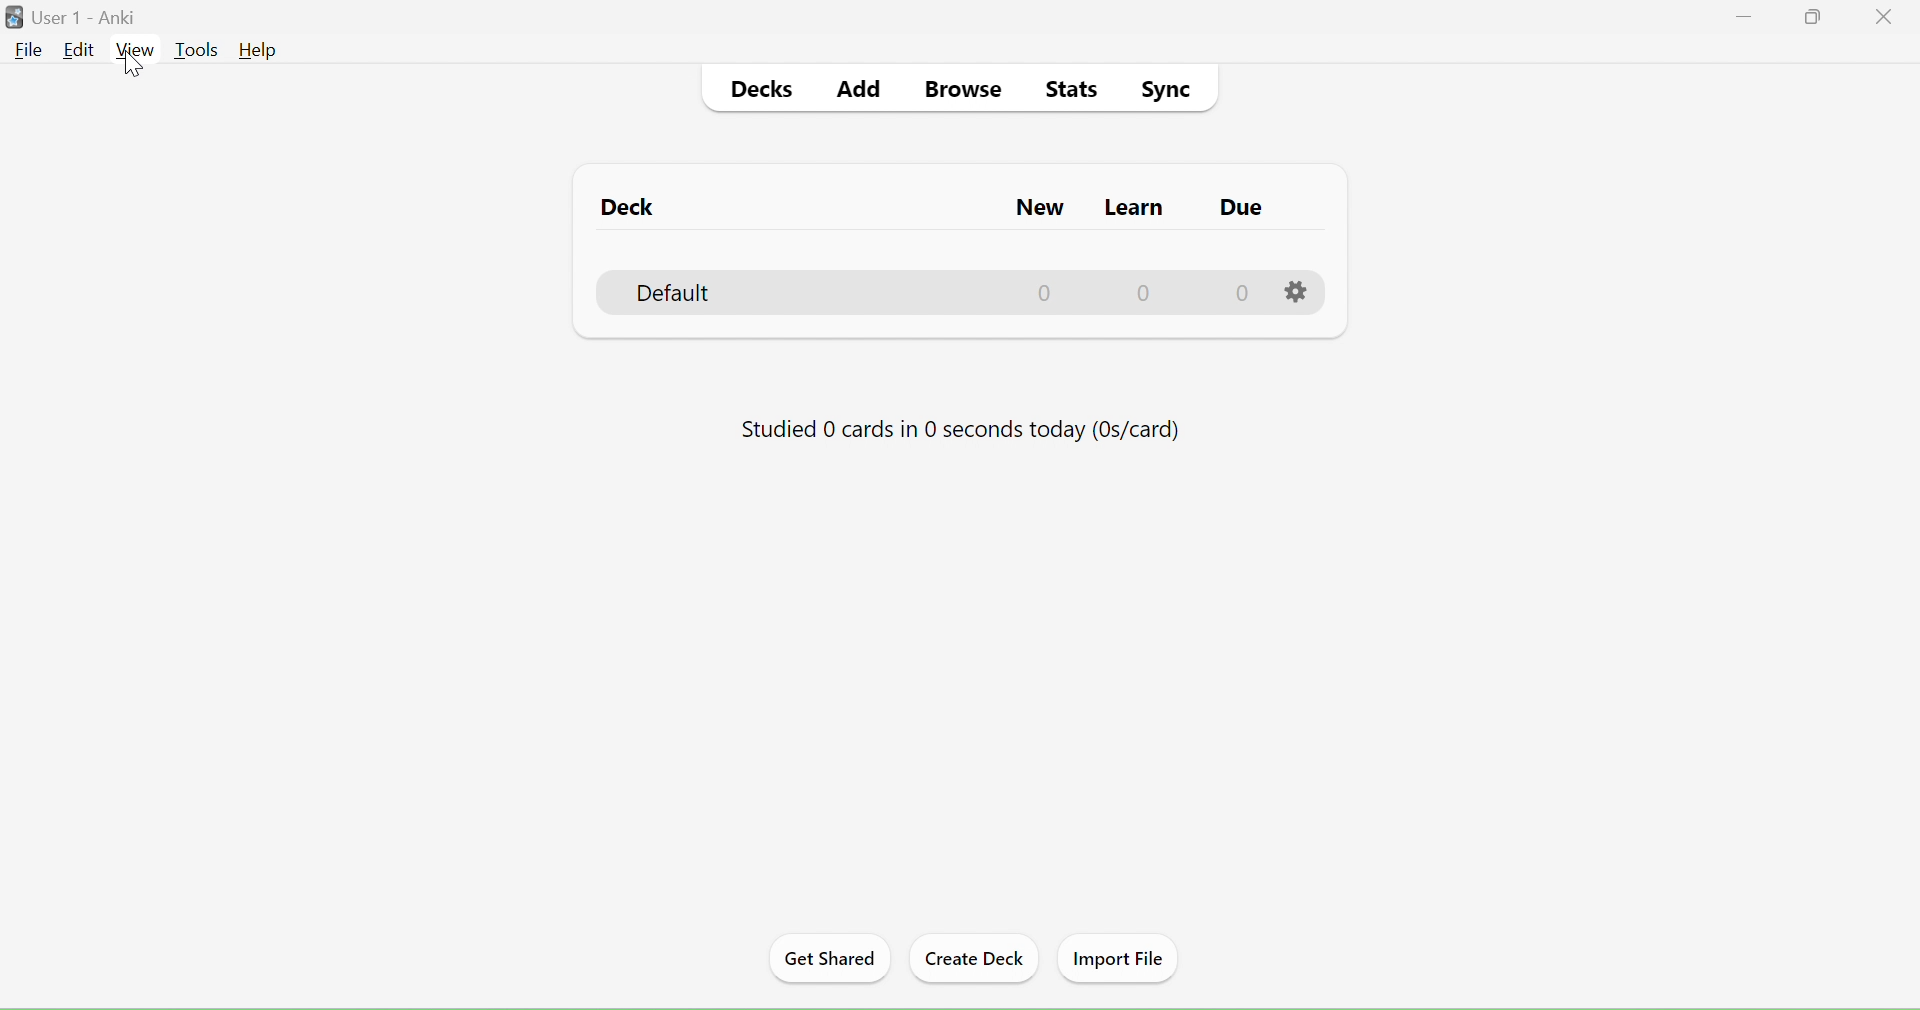 Image resolution: width=1920 pixels, height=1010 pixels. I want to click on create deck, so click(975, 956).